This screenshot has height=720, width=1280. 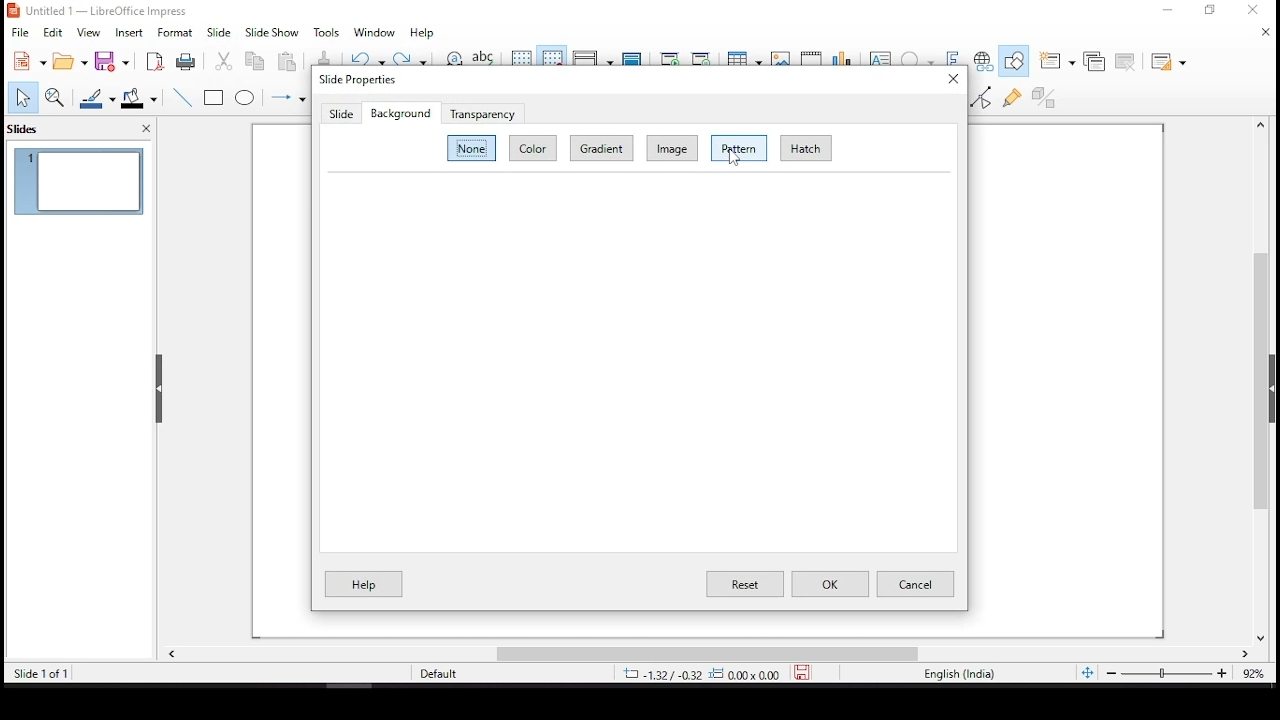 What do you see at coordinates (364, 585) in the screenshot?
I see `helpl` at bounding box center [364, 585].